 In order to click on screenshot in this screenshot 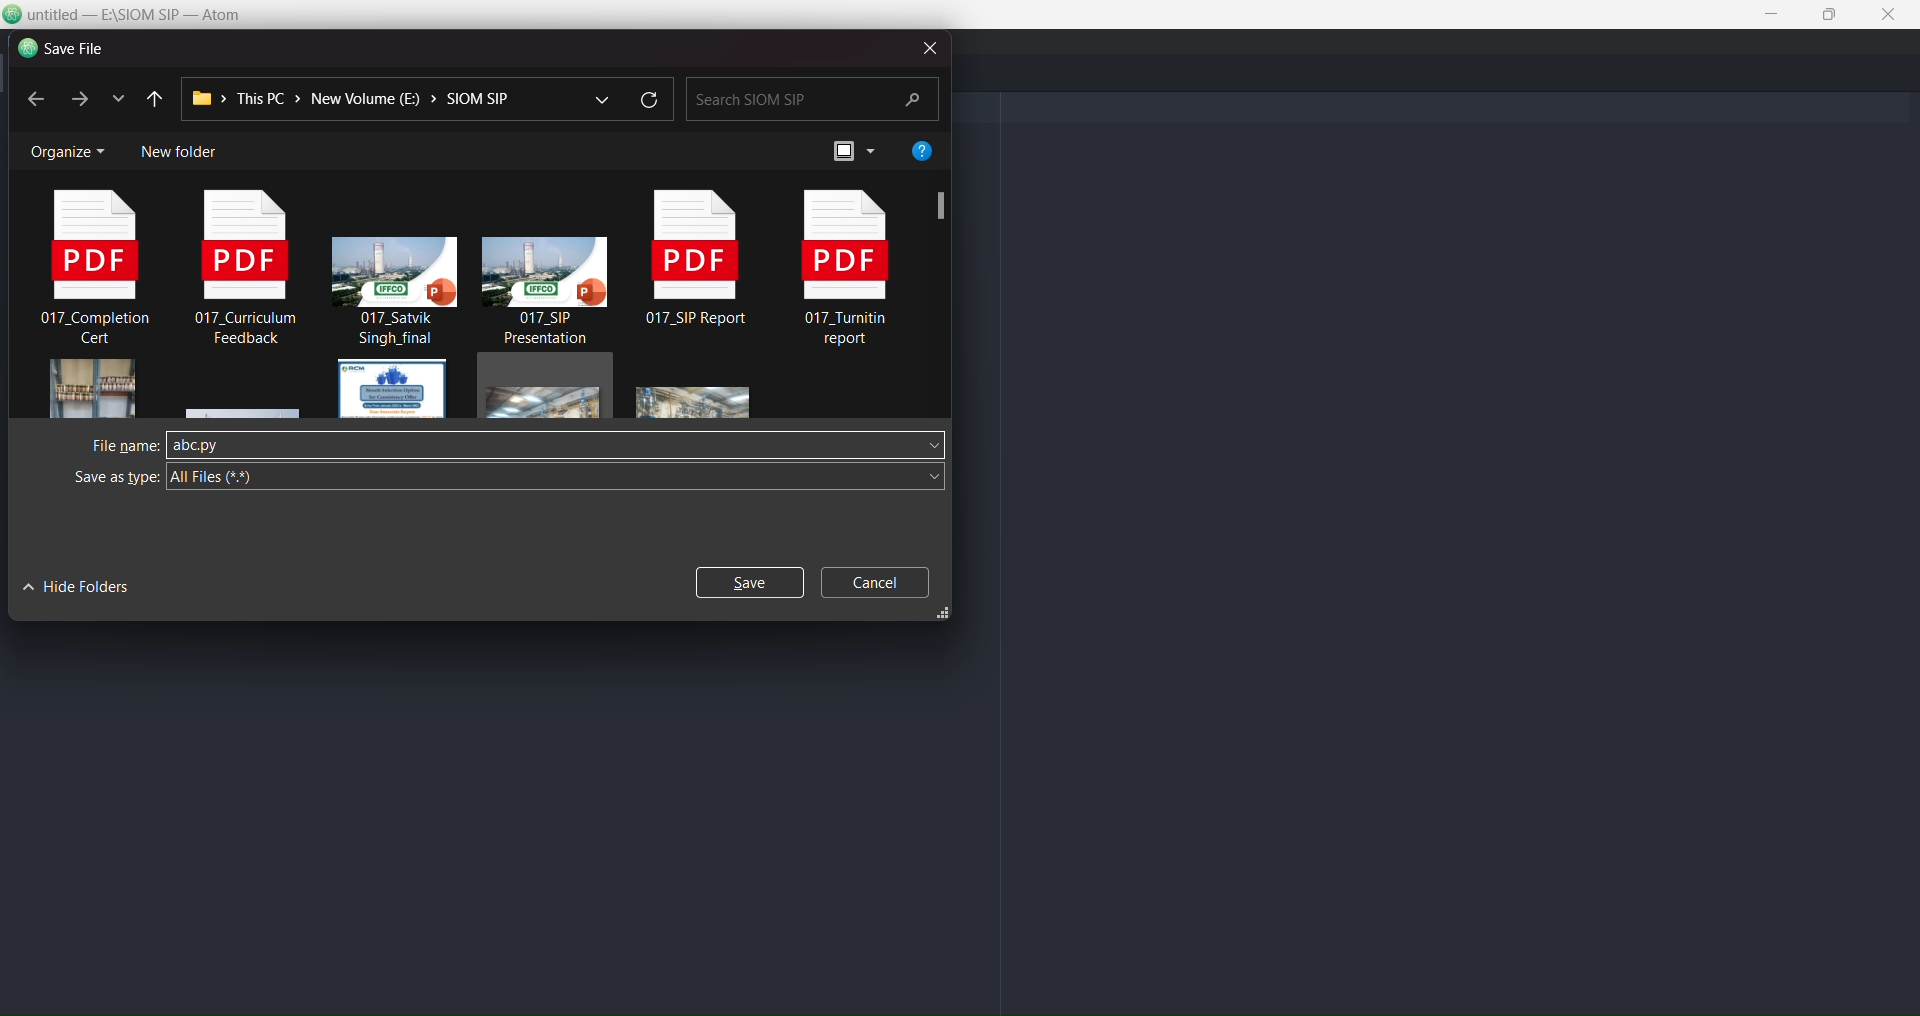, I will do `click(940, 201)`.